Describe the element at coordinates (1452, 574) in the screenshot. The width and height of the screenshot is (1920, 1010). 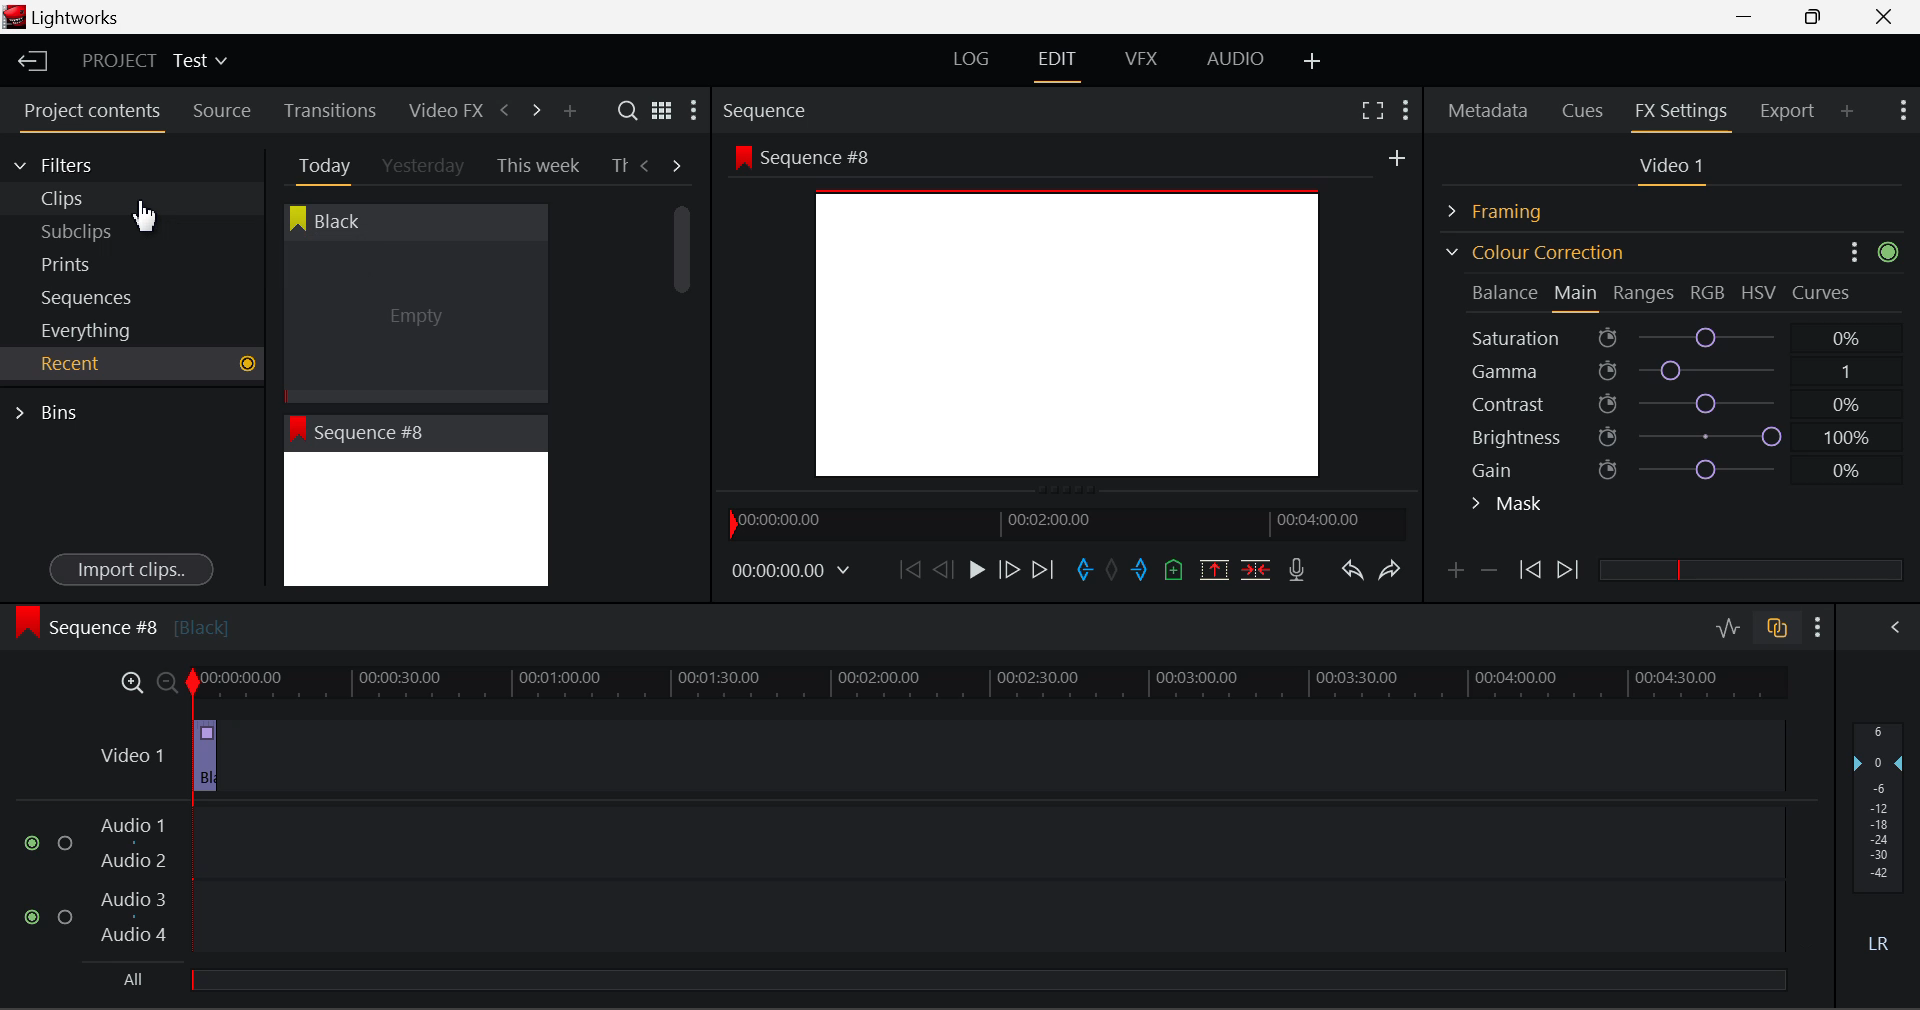
I see `Add keyframe` at that location.